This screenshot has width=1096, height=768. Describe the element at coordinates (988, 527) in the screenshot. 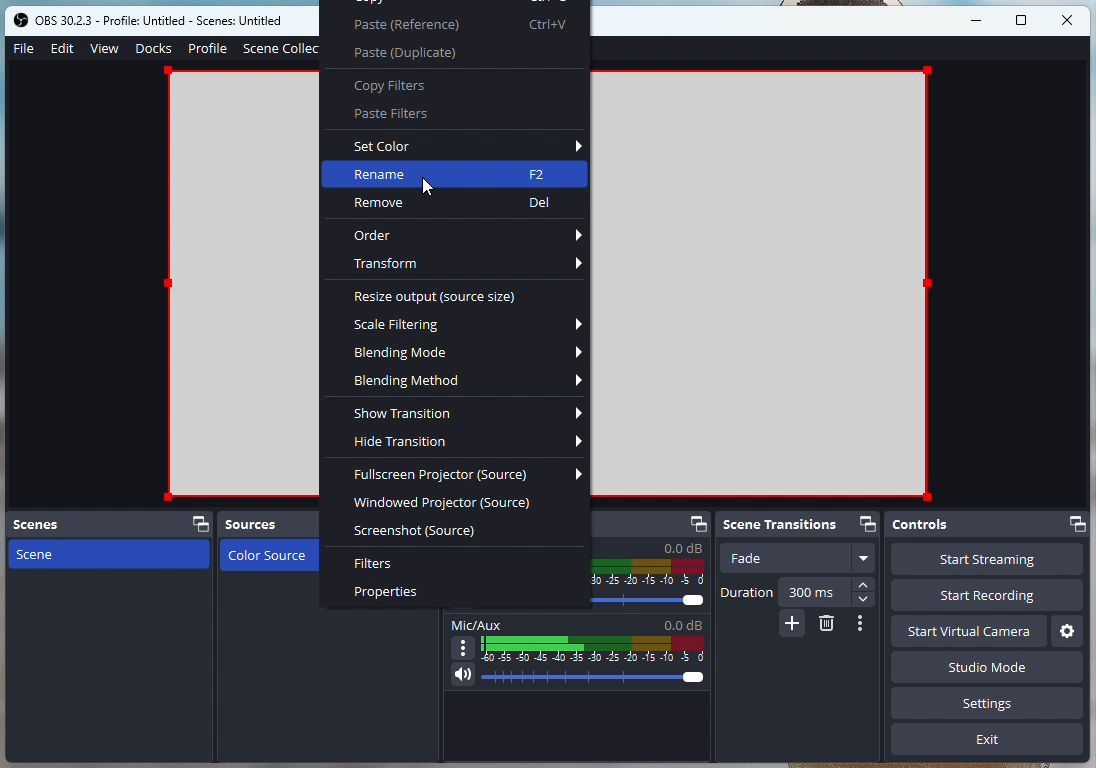

I see `Controls` at that location.